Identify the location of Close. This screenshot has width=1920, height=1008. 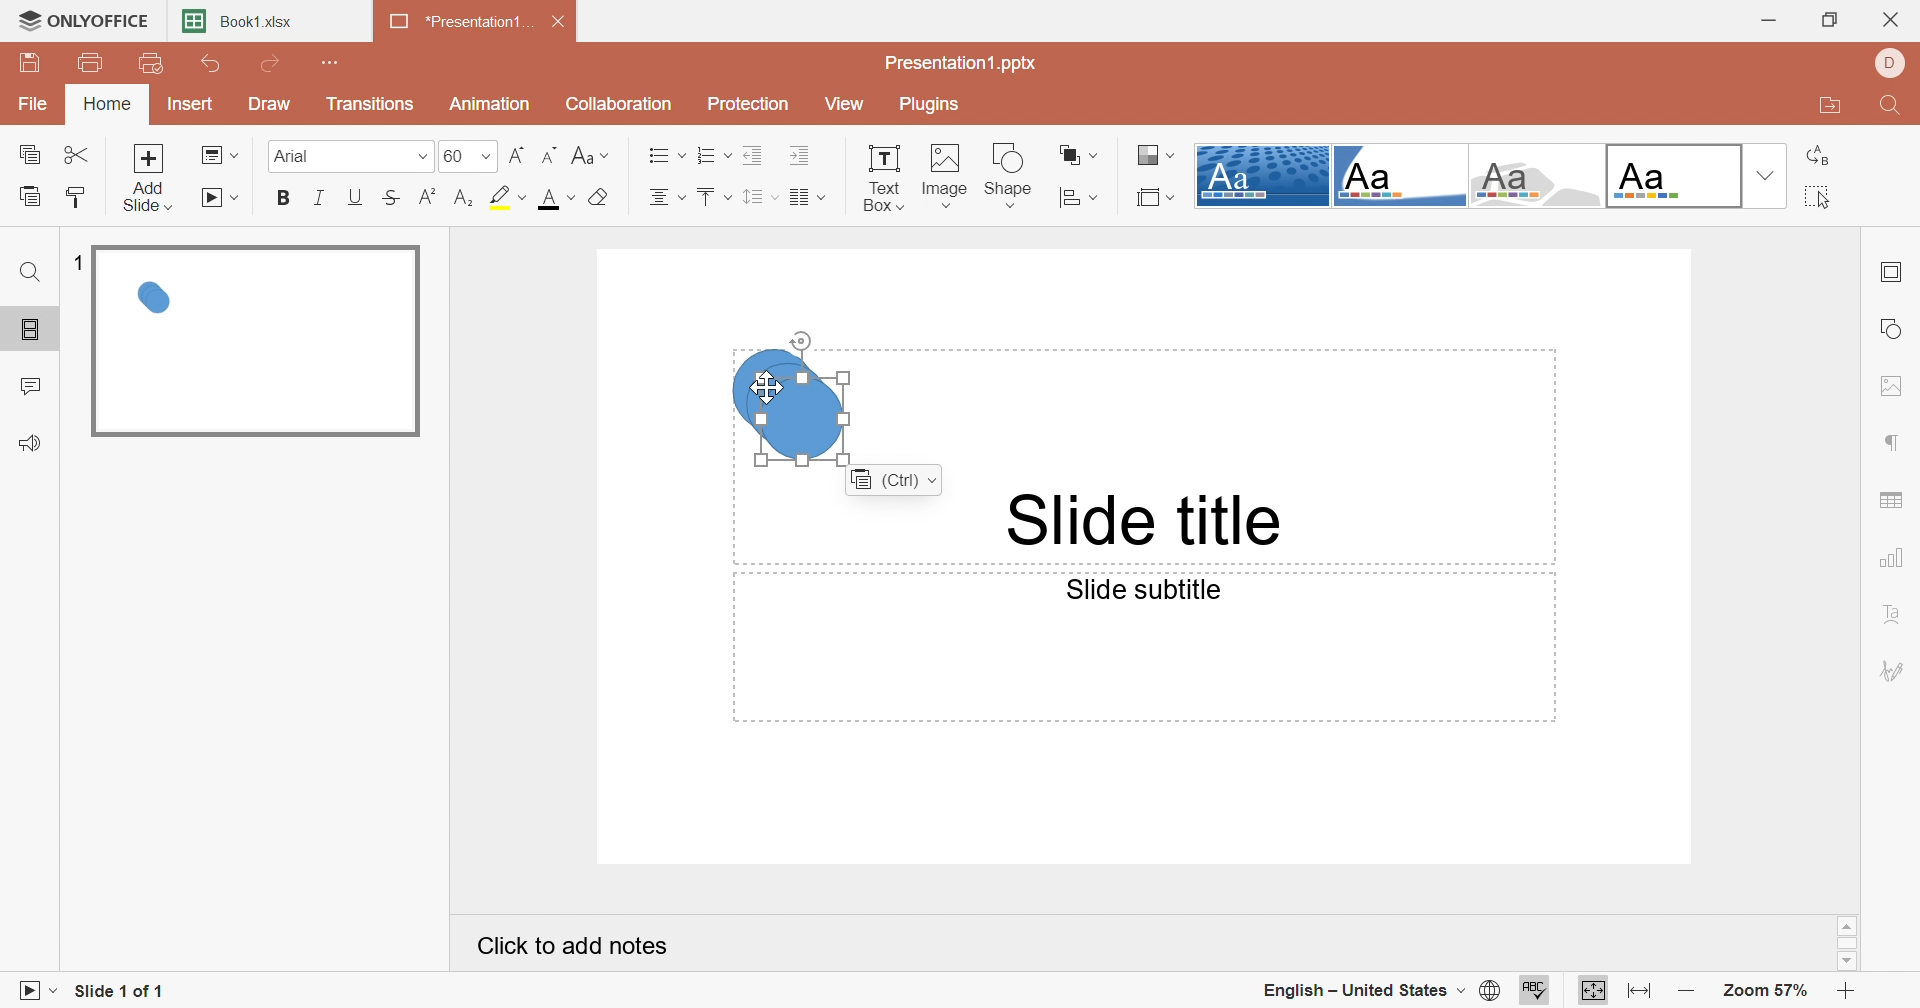
(561, 22).